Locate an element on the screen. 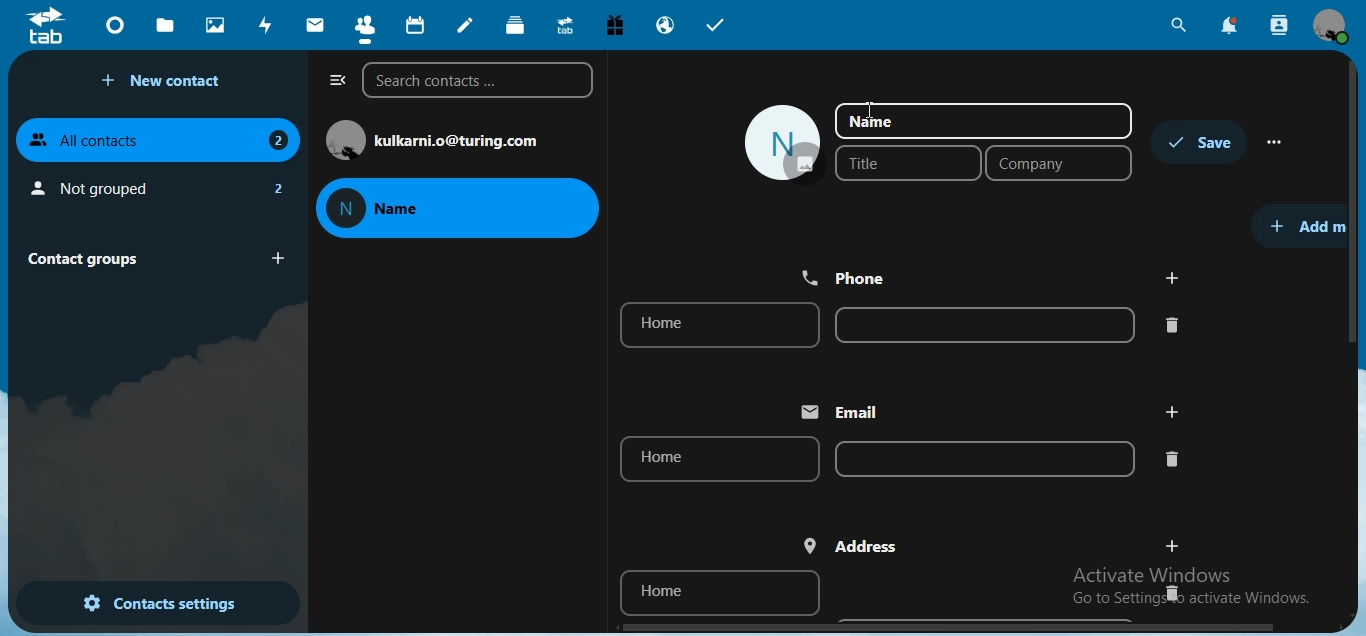  activity is located at coordinates (265, 25).